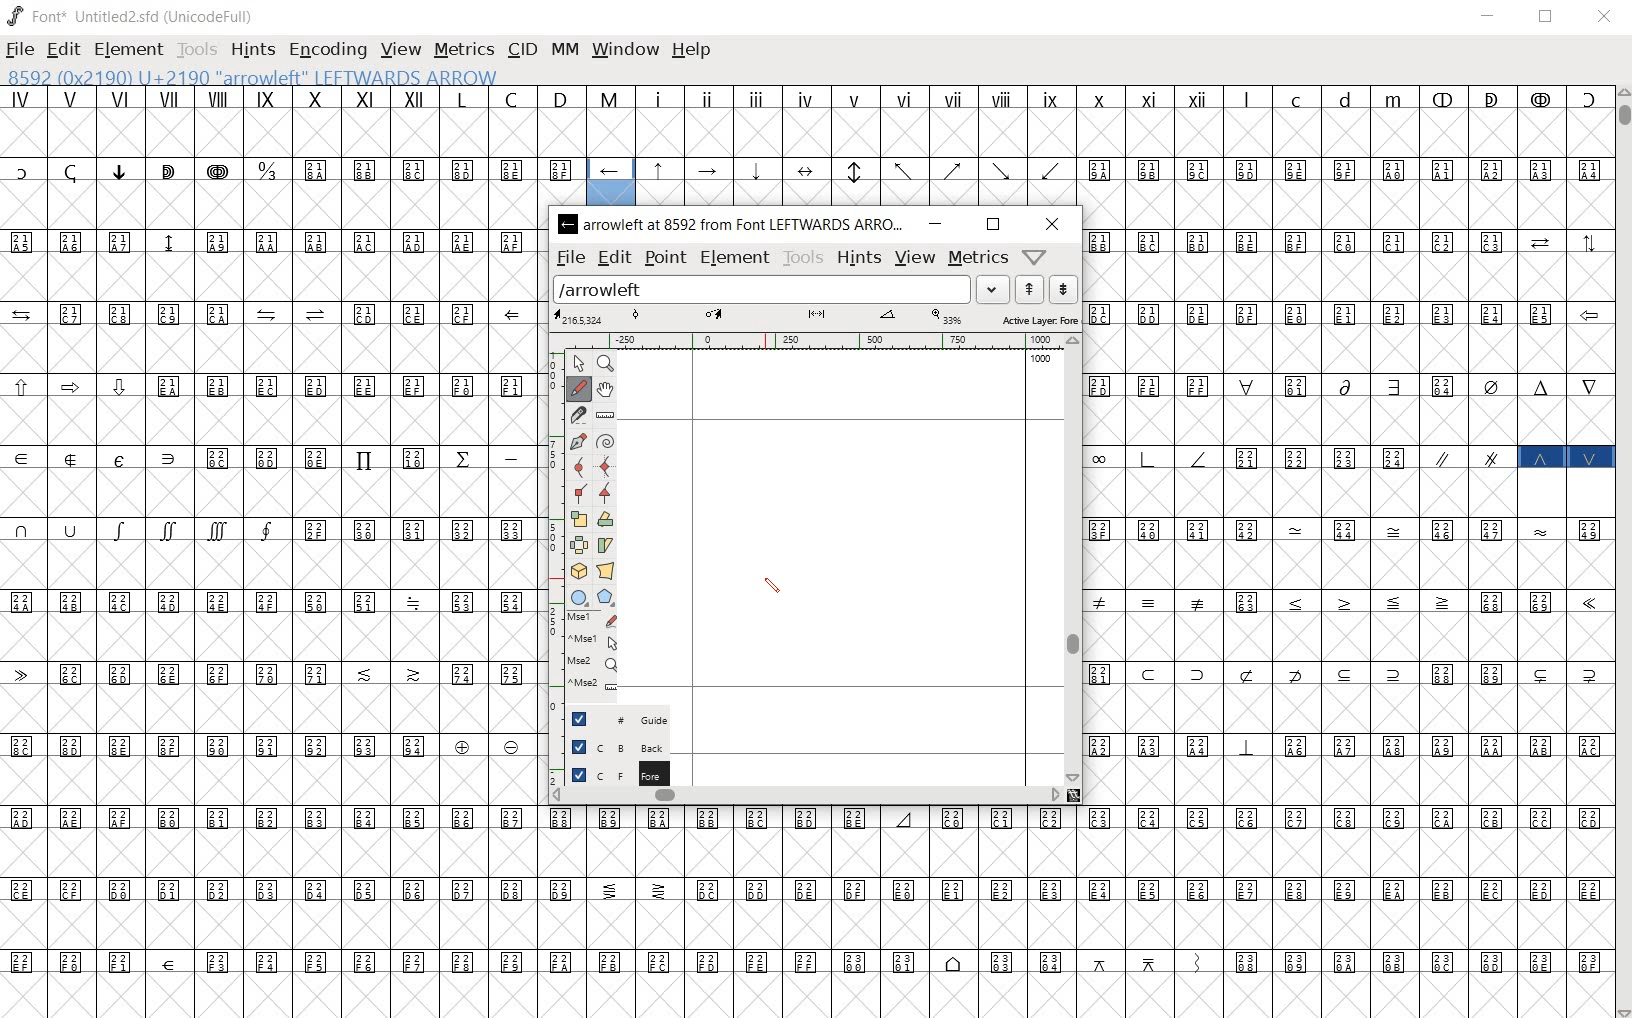  I want to click on glyph, so click(858, 142).